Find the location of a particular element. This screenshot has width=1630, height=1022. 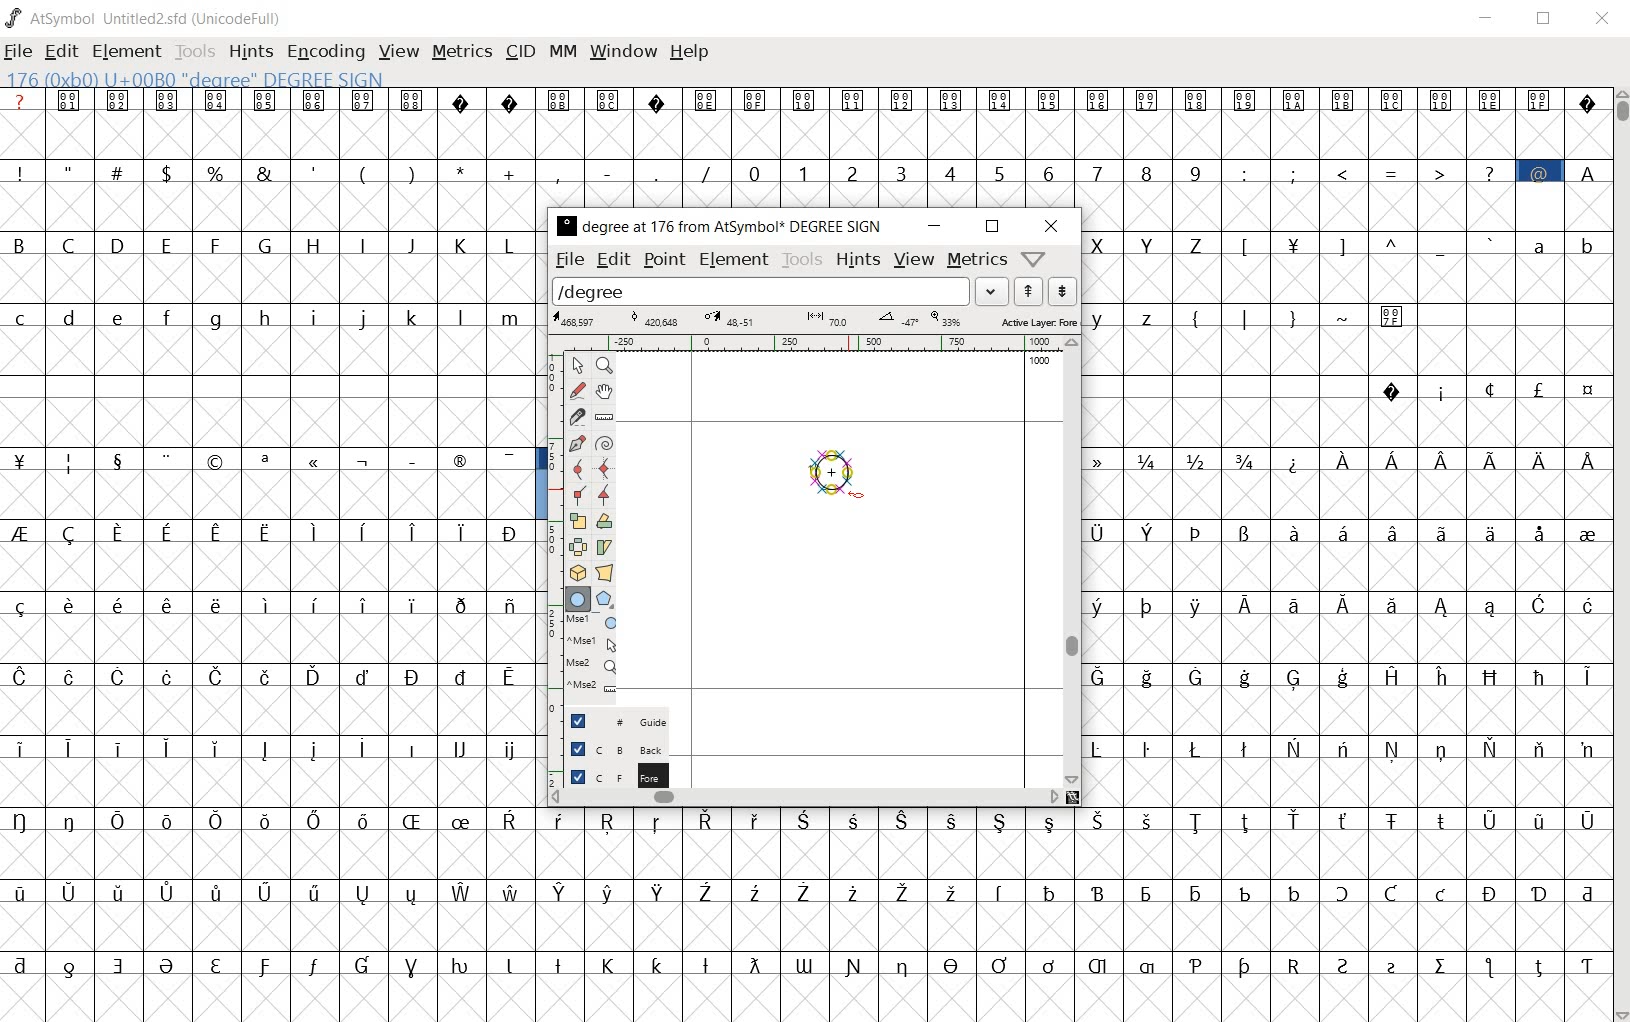

 is located at coordinates (1351, 566).